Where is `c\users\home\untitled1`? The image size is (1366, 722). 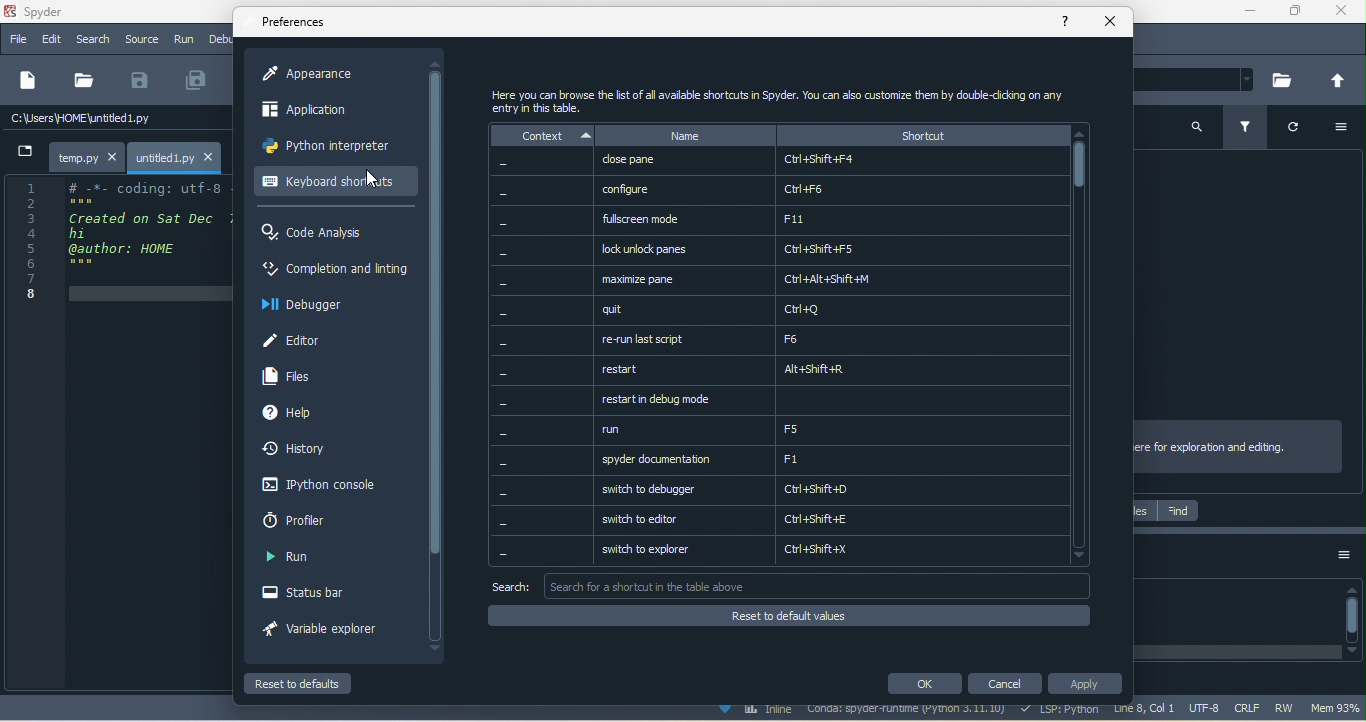
c\users\home\untitled1 is located at coordinates (115, 121).